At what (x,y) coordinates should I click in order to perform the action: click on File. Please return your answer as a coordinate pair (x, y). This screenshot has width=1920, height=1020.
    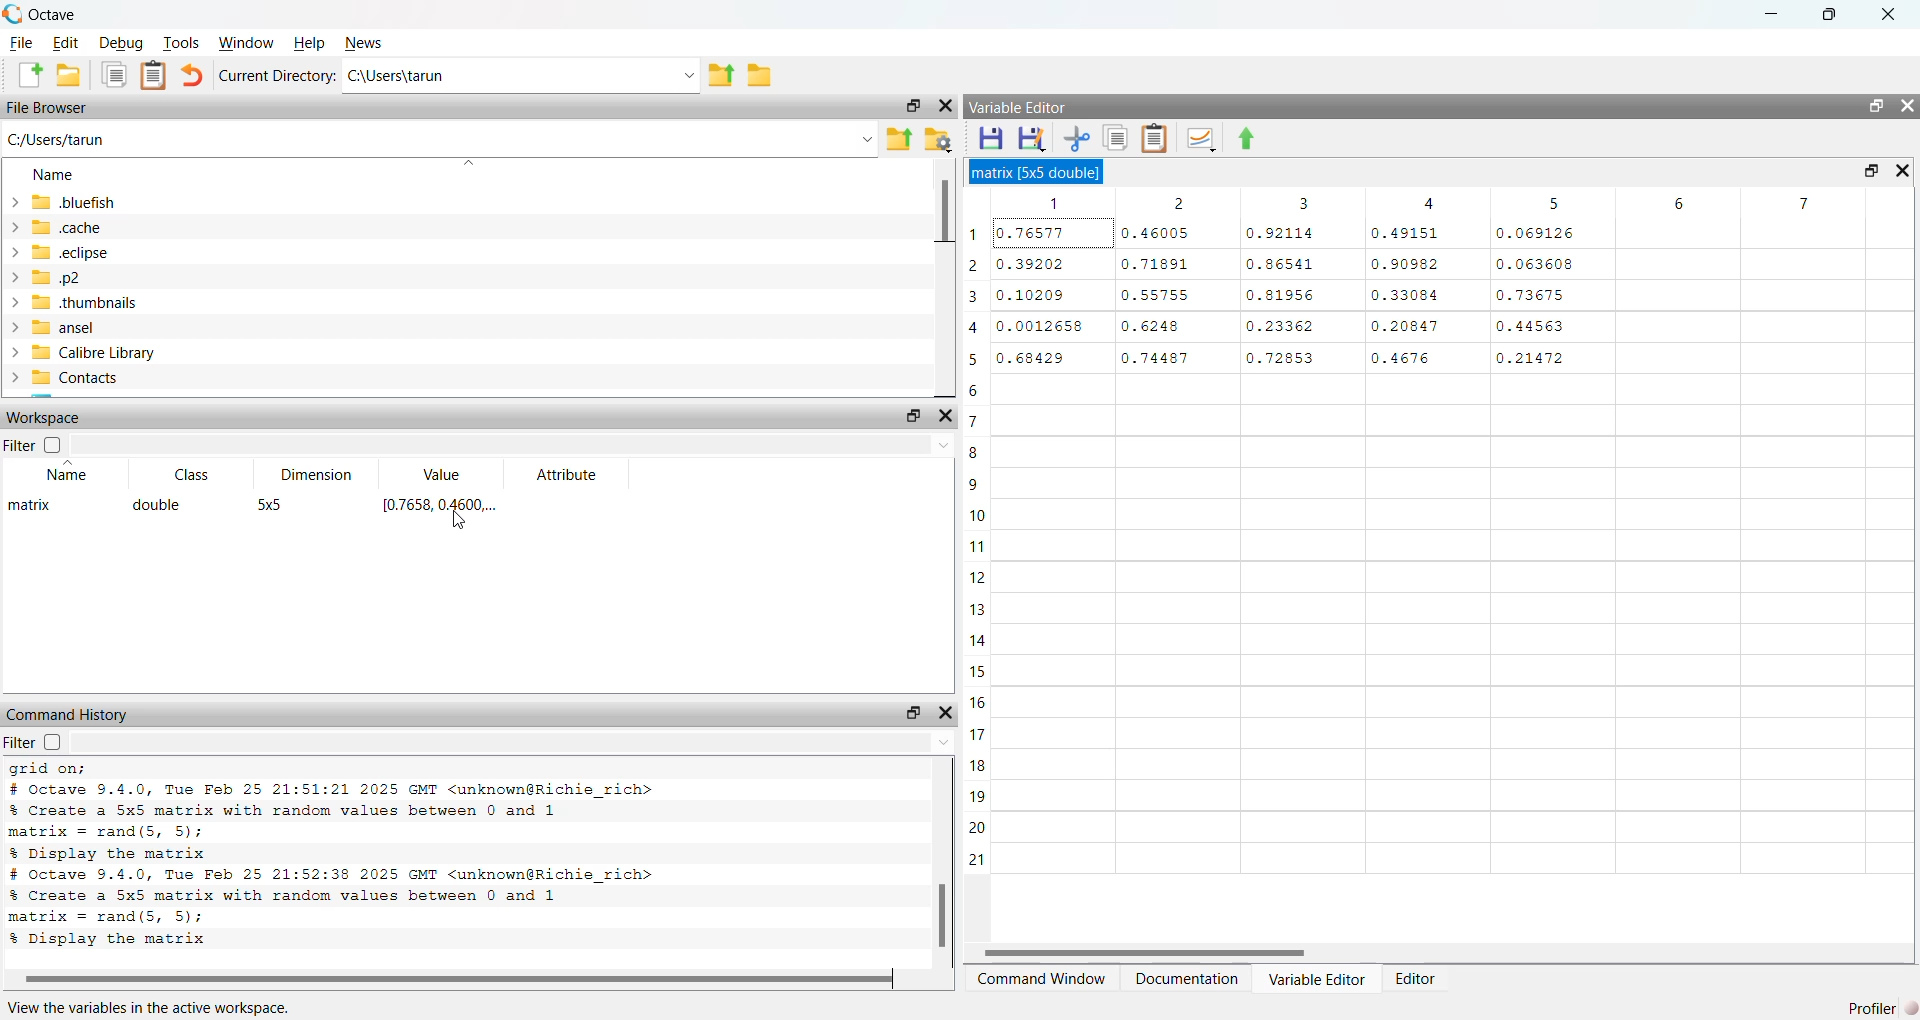
    Looking at the image, I should click on (21, 42).